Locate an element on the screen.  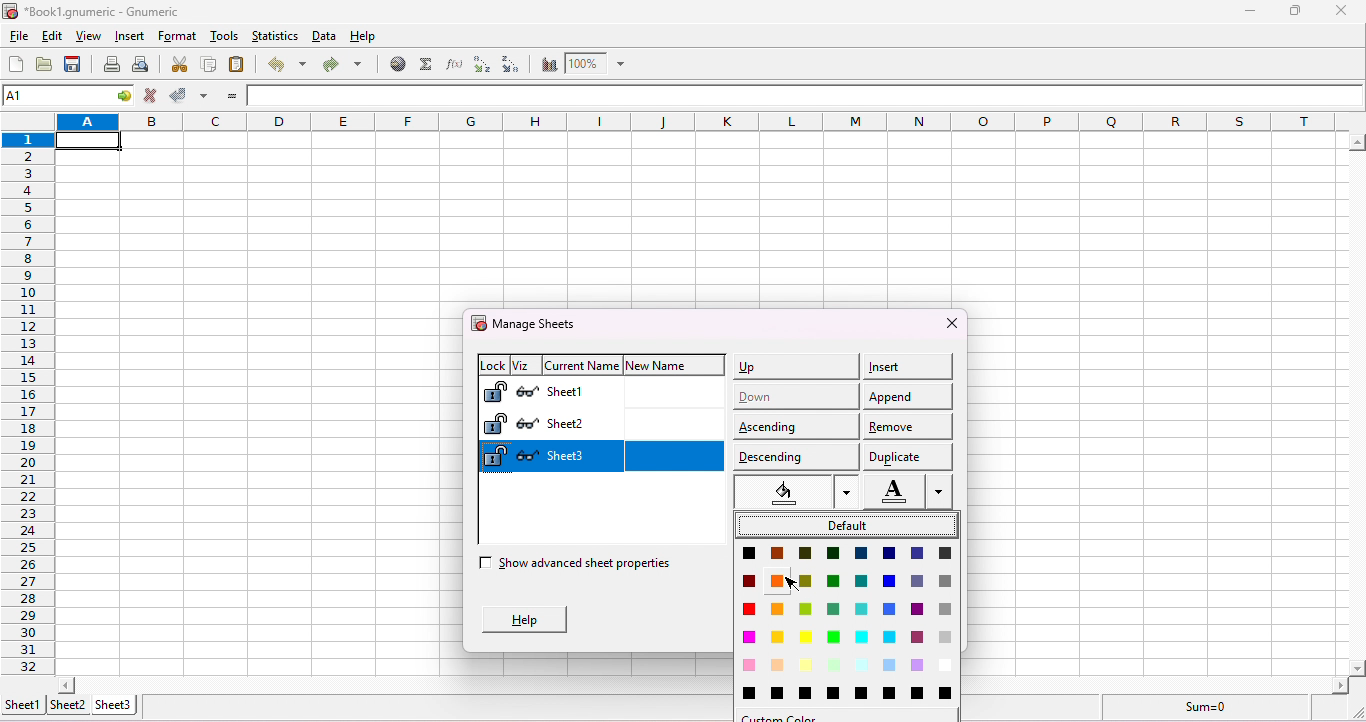
viz is located at coordinates (522, 362).